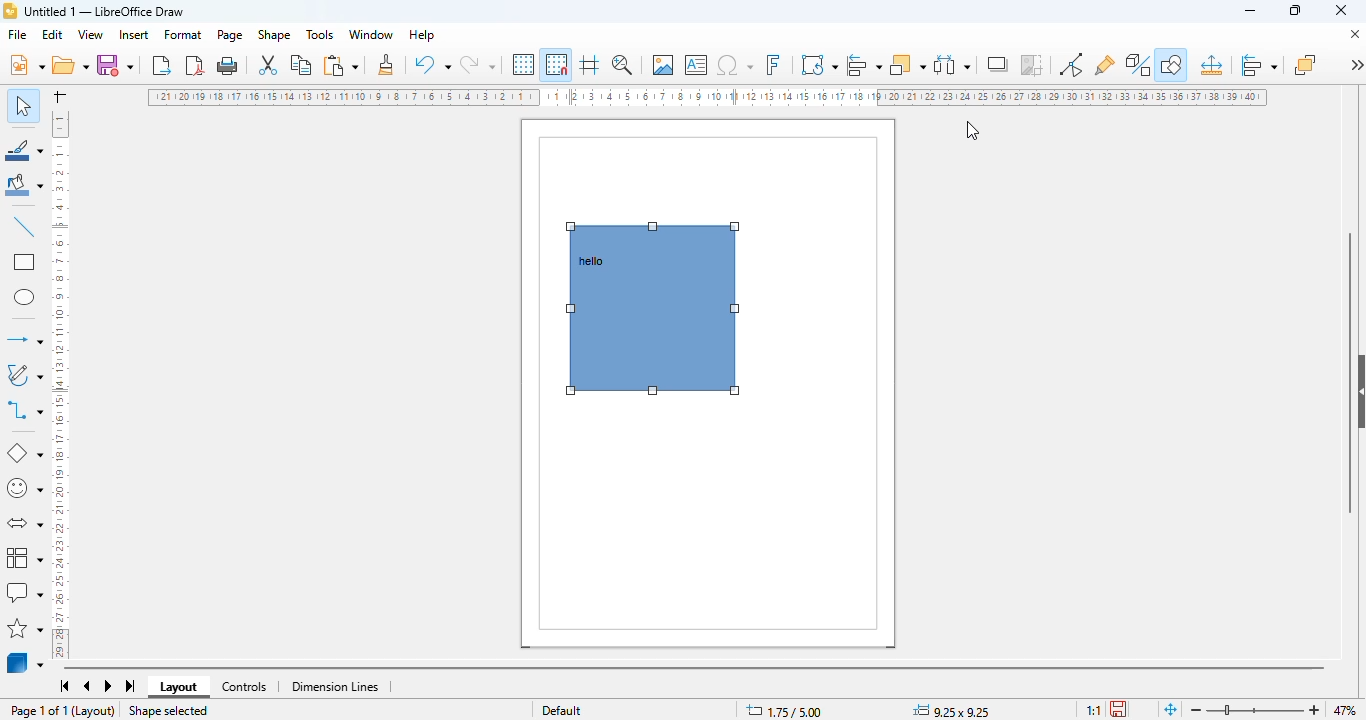  I want to click on shadow, so click(999, 64).